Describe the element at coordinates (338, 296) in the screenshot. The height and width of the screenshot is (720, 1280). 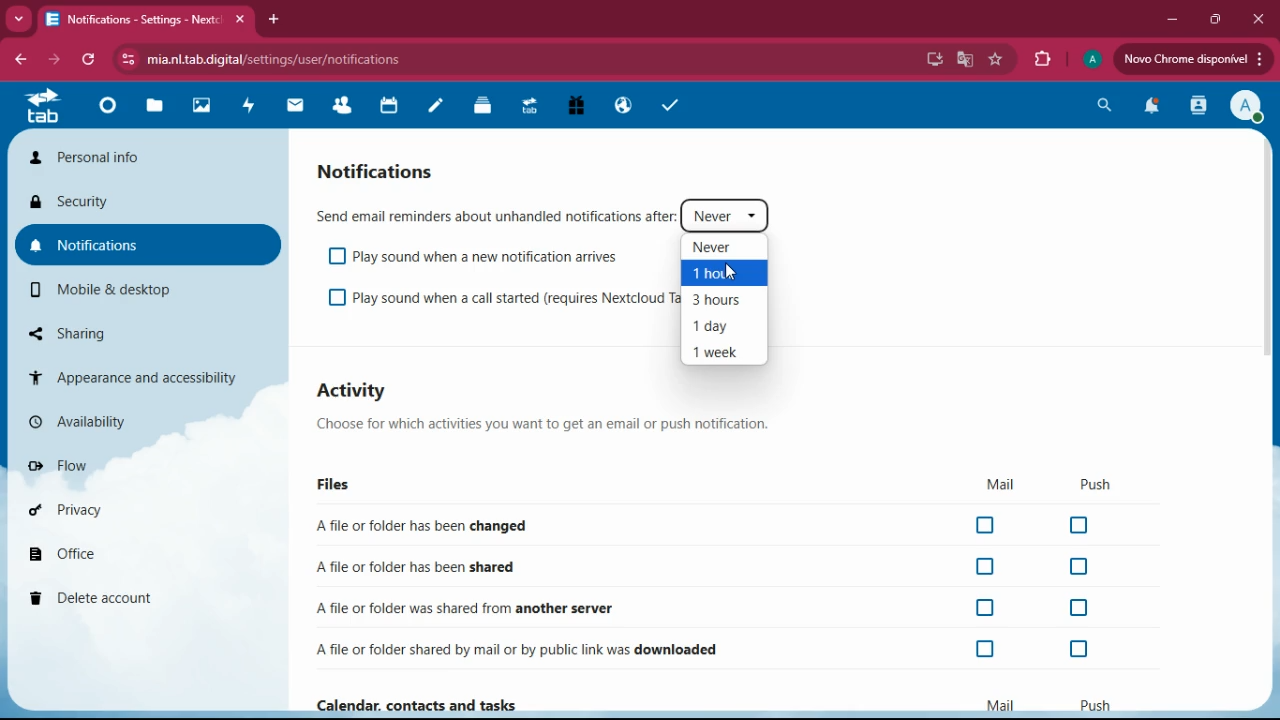
I see `off` at that location.